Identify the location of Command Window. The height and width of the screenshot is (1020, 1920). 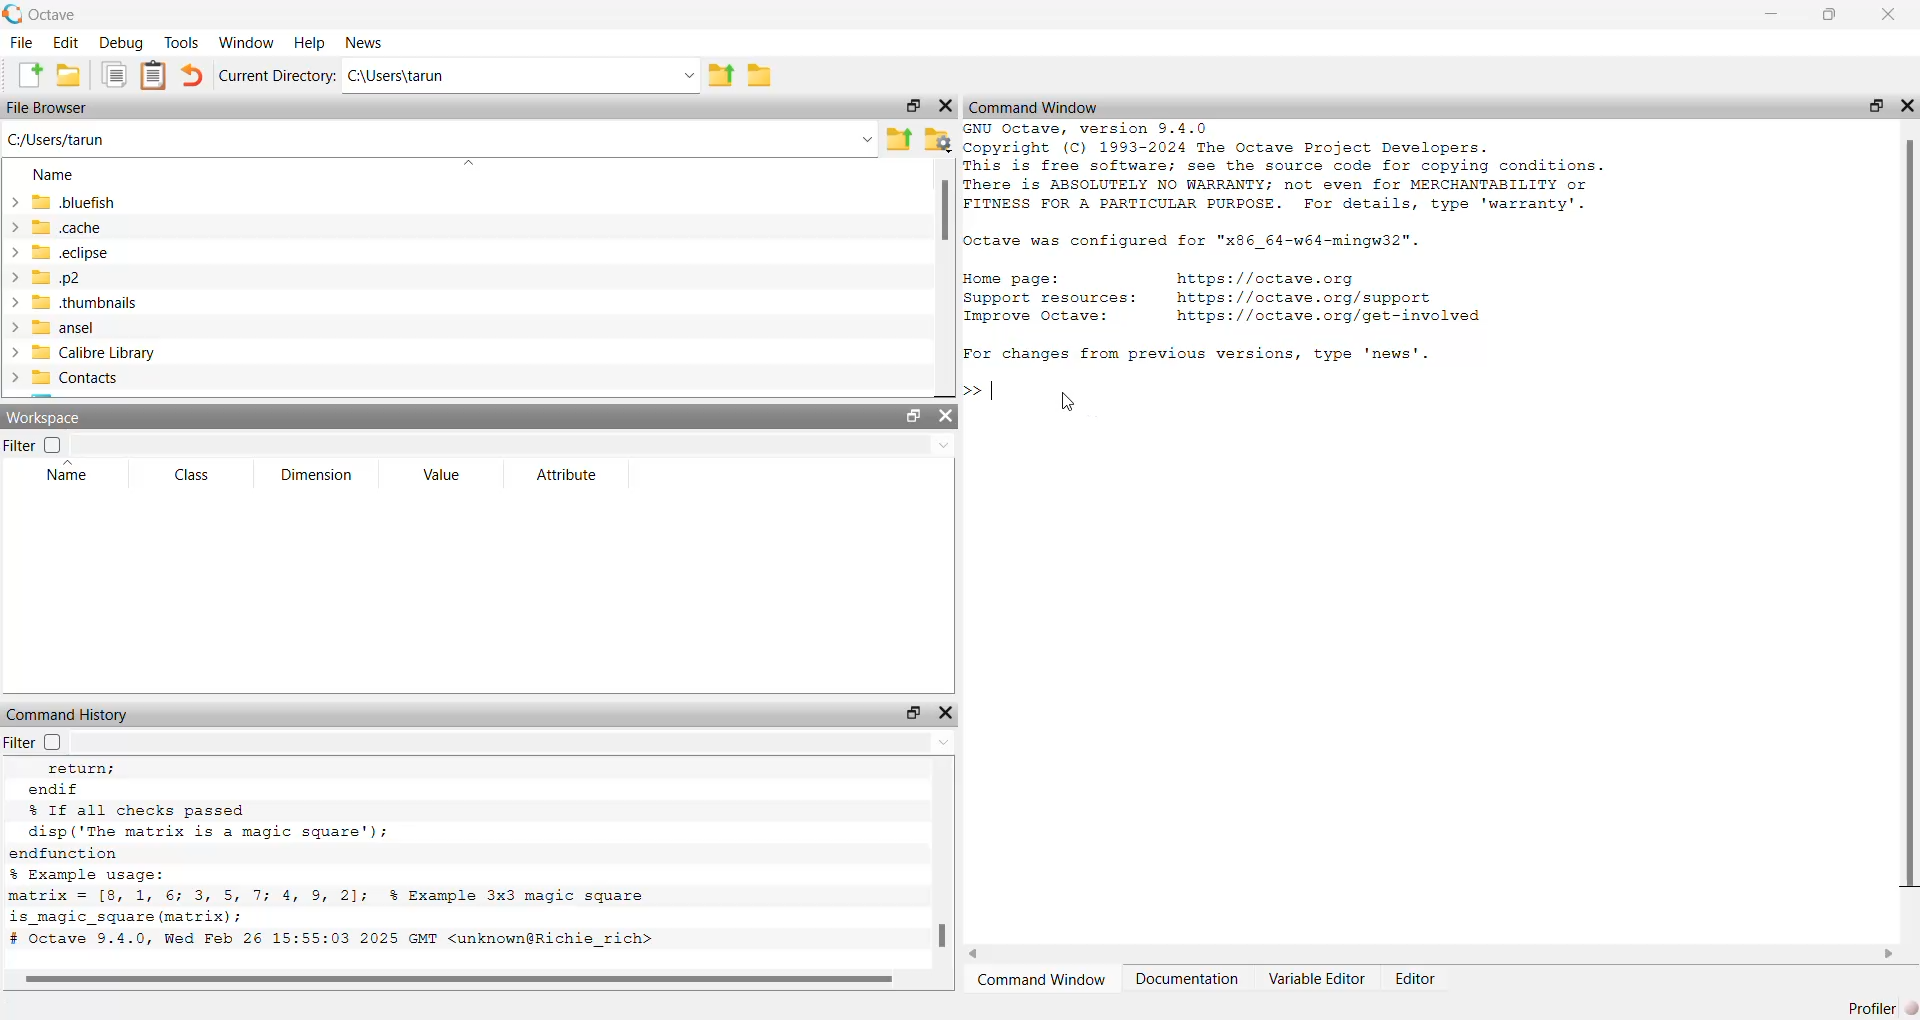
(1034, 108).